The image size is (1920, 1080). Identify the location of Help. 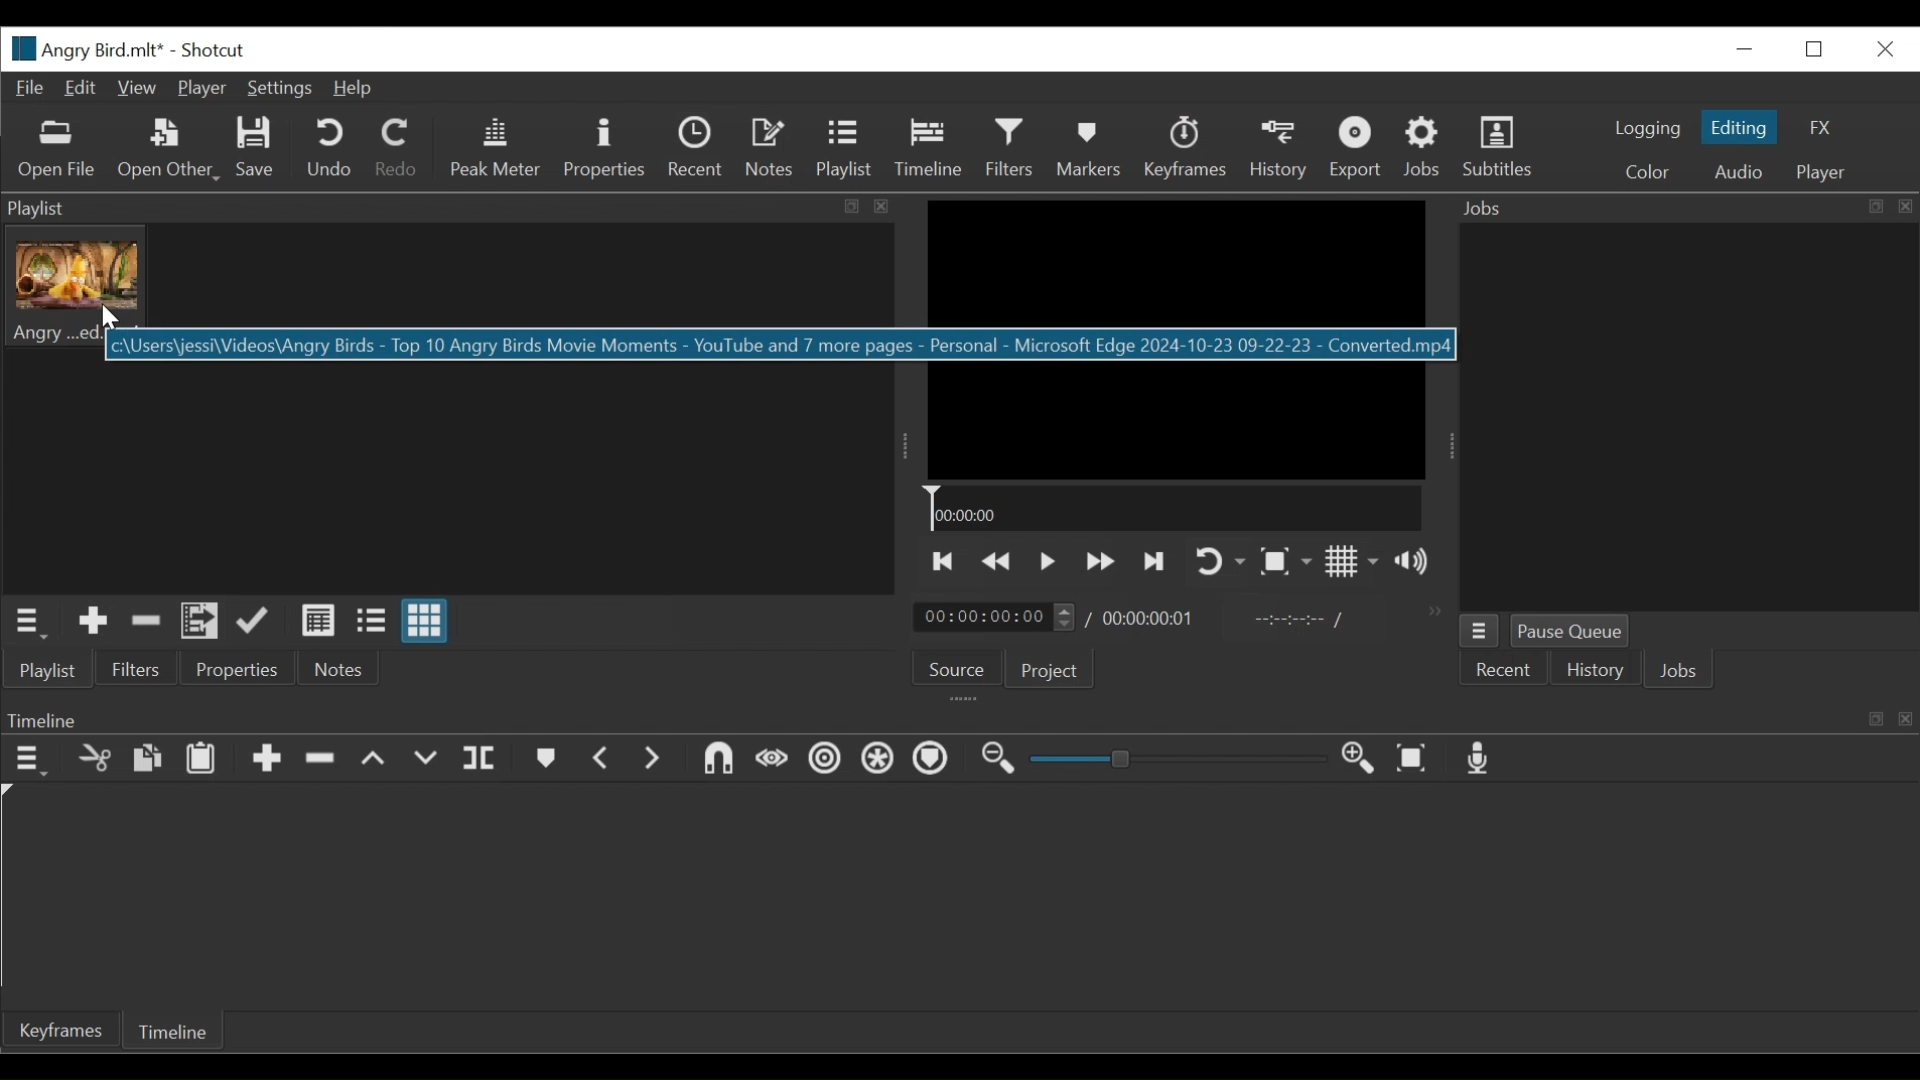
(350, 89).